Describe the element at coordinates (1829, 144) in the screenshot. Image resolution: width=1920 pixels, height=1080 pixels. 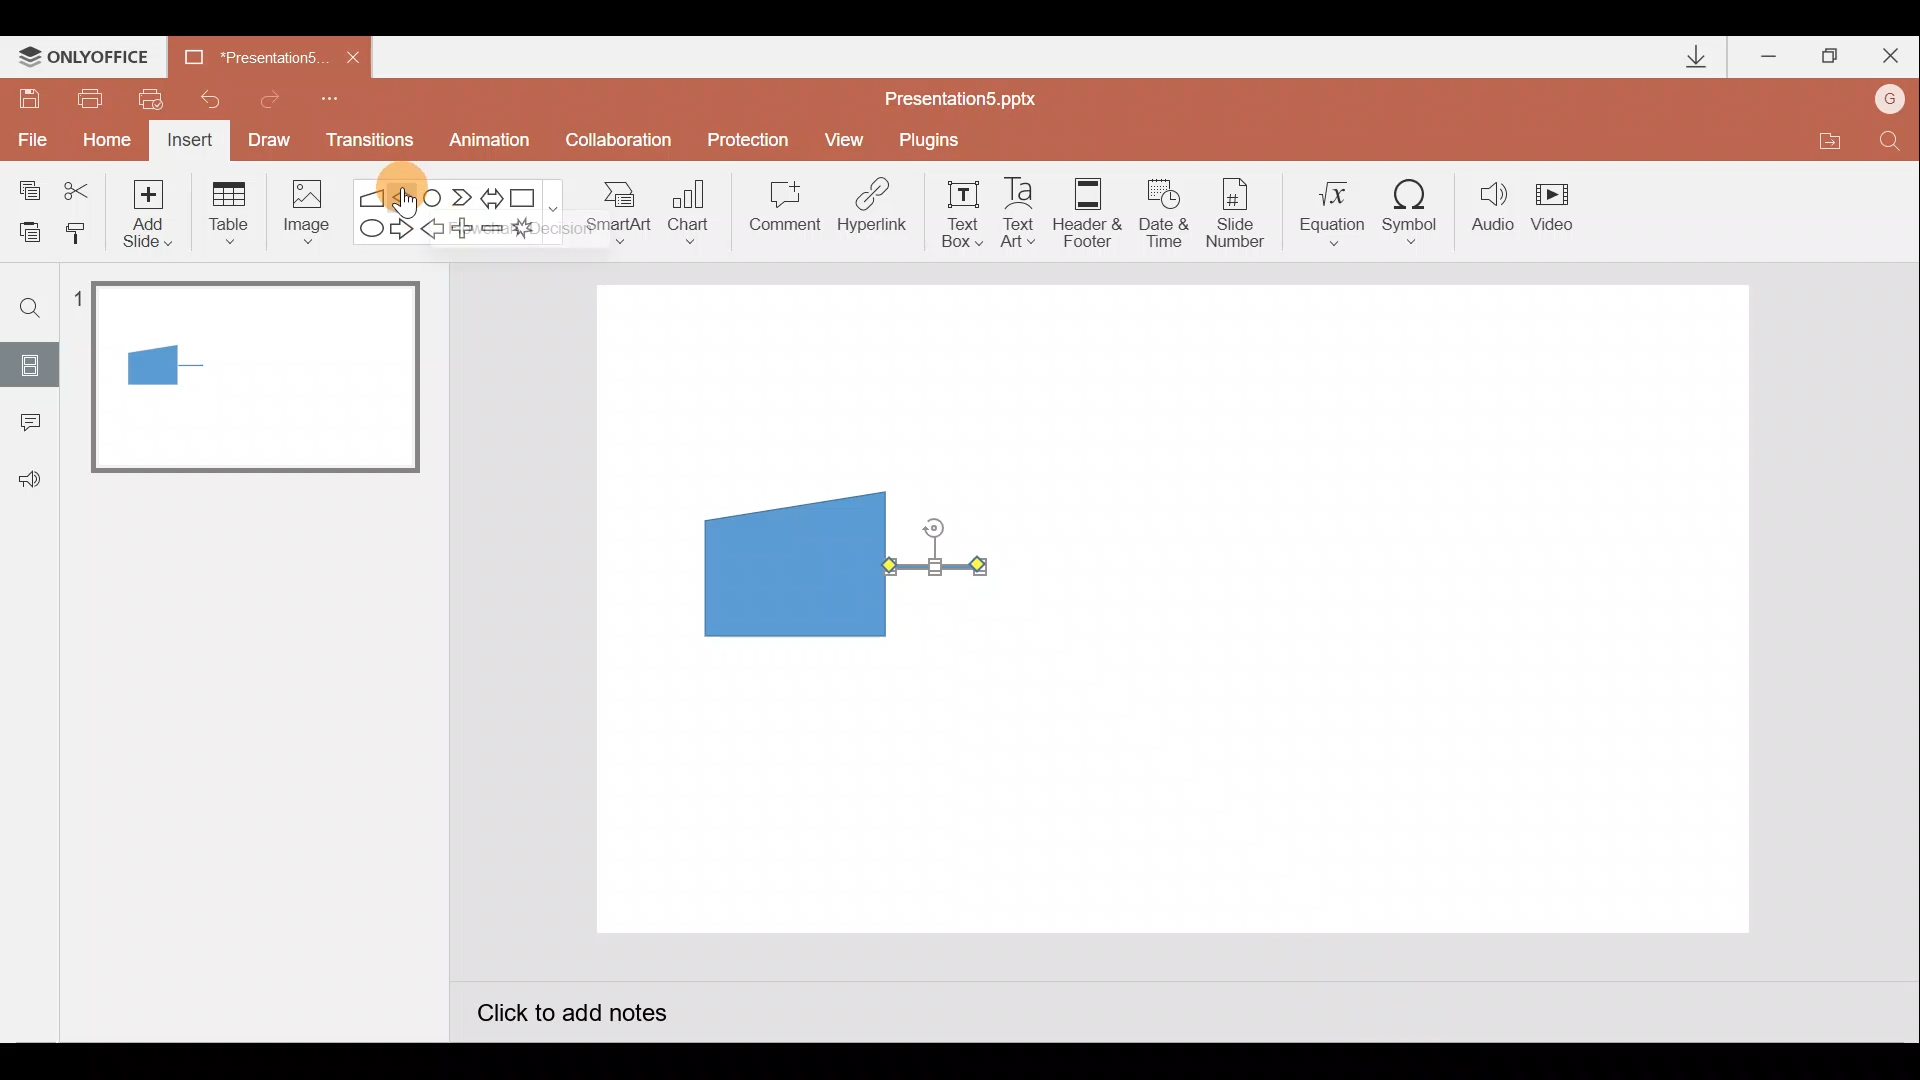
I see `Open file location` at that location.